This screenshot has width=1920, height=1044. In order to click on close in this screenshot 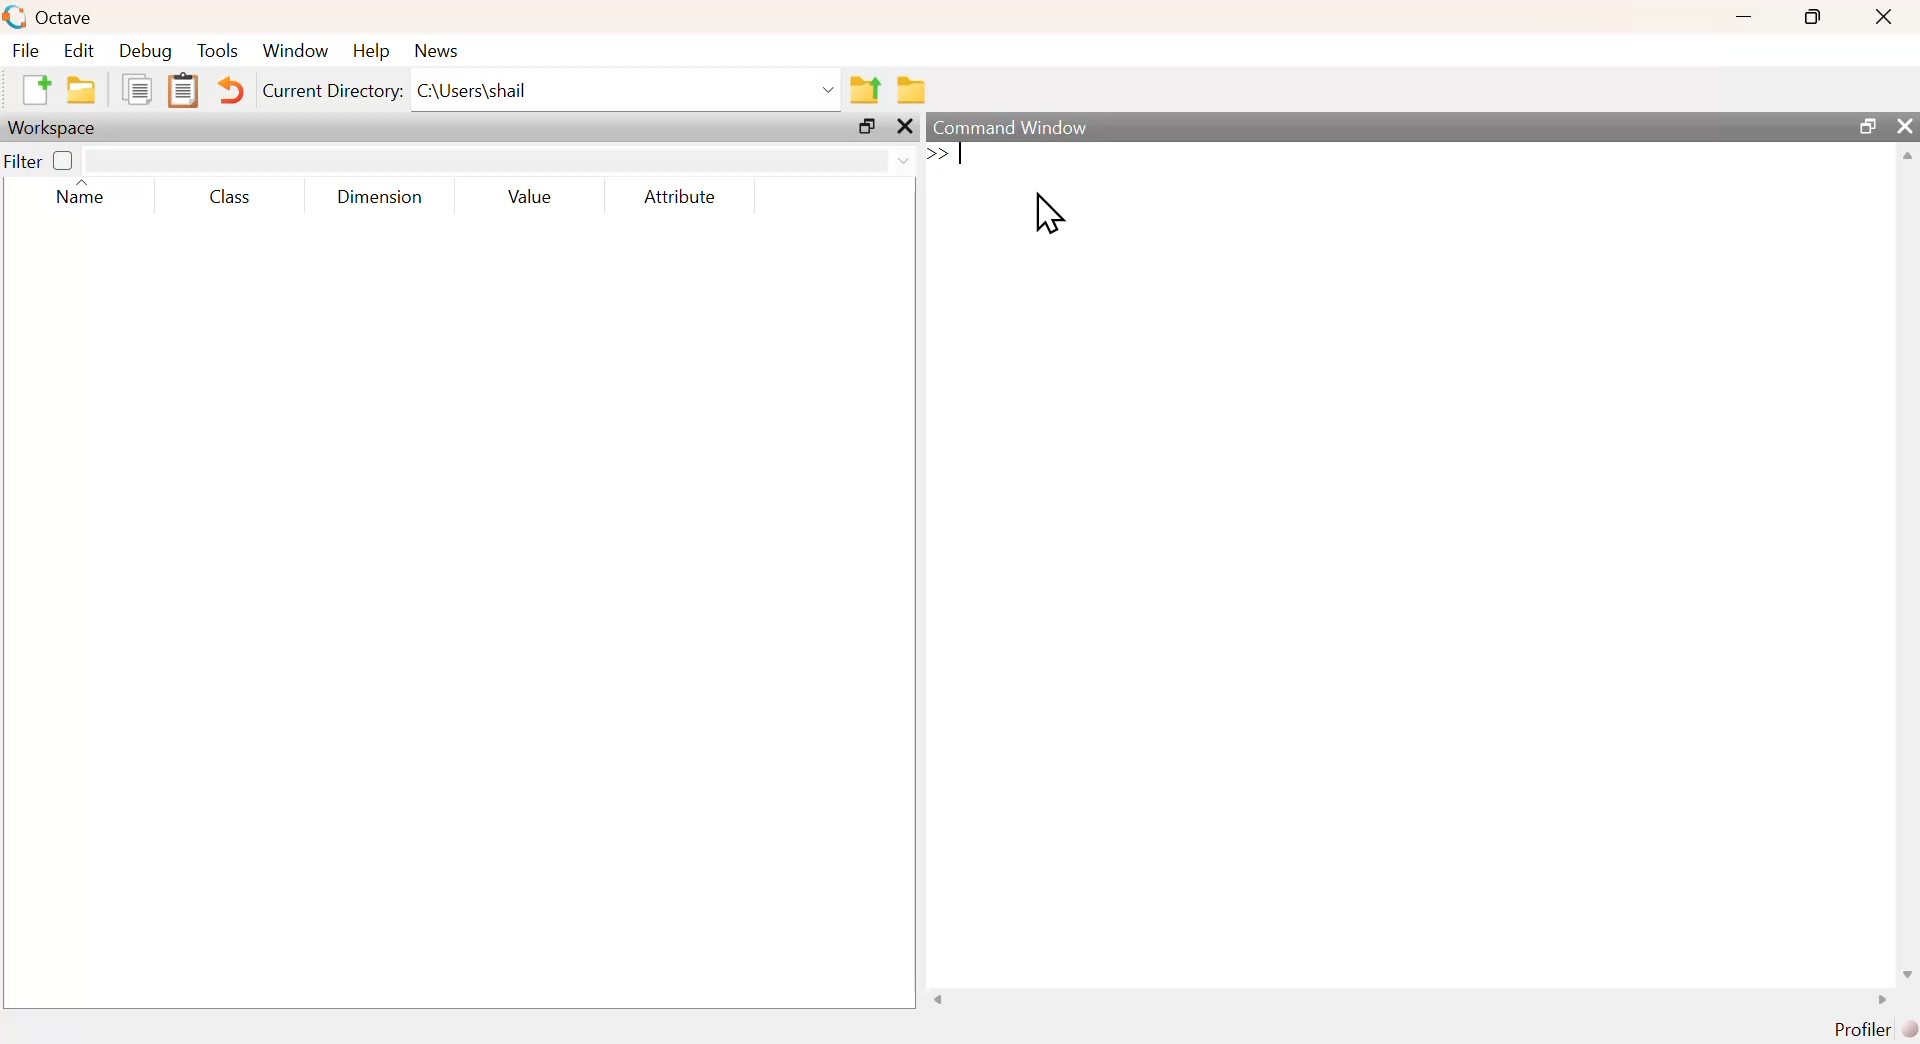, I will do `click(1906, 126)`.